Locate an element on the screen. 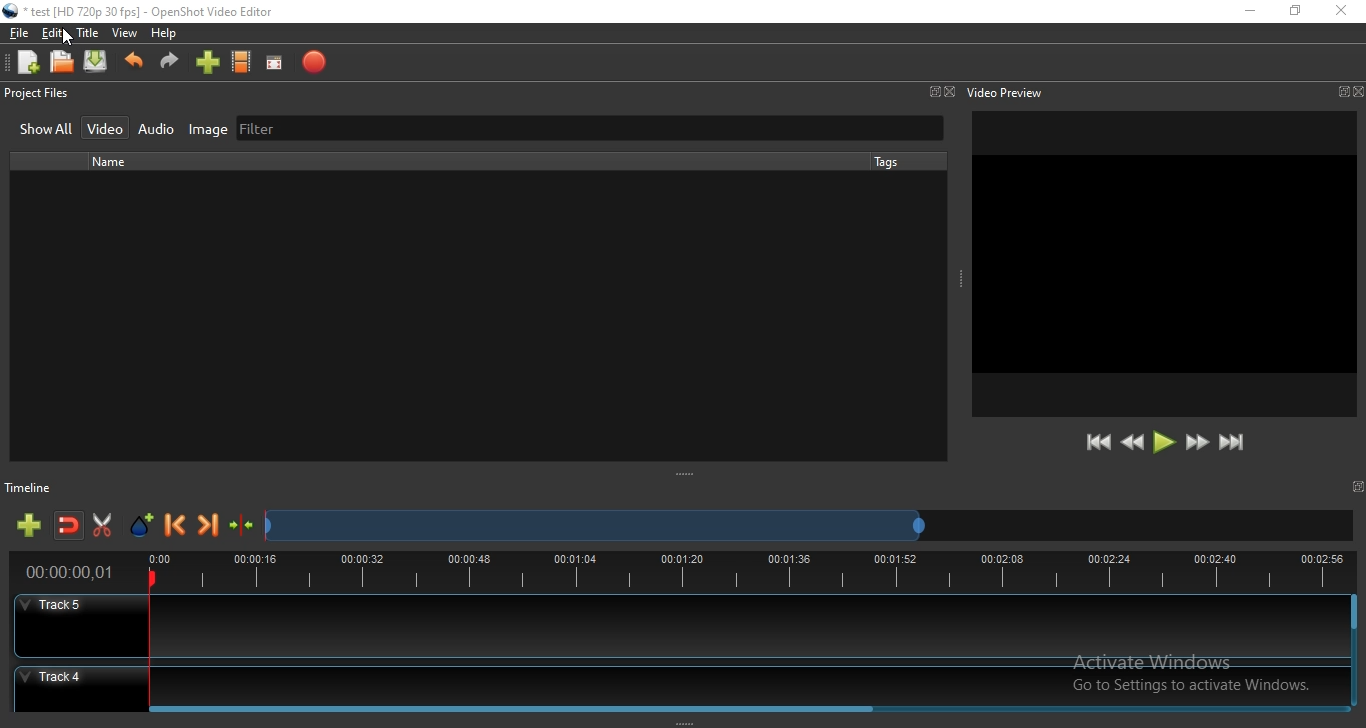  File is located at coordinates (16, 33).